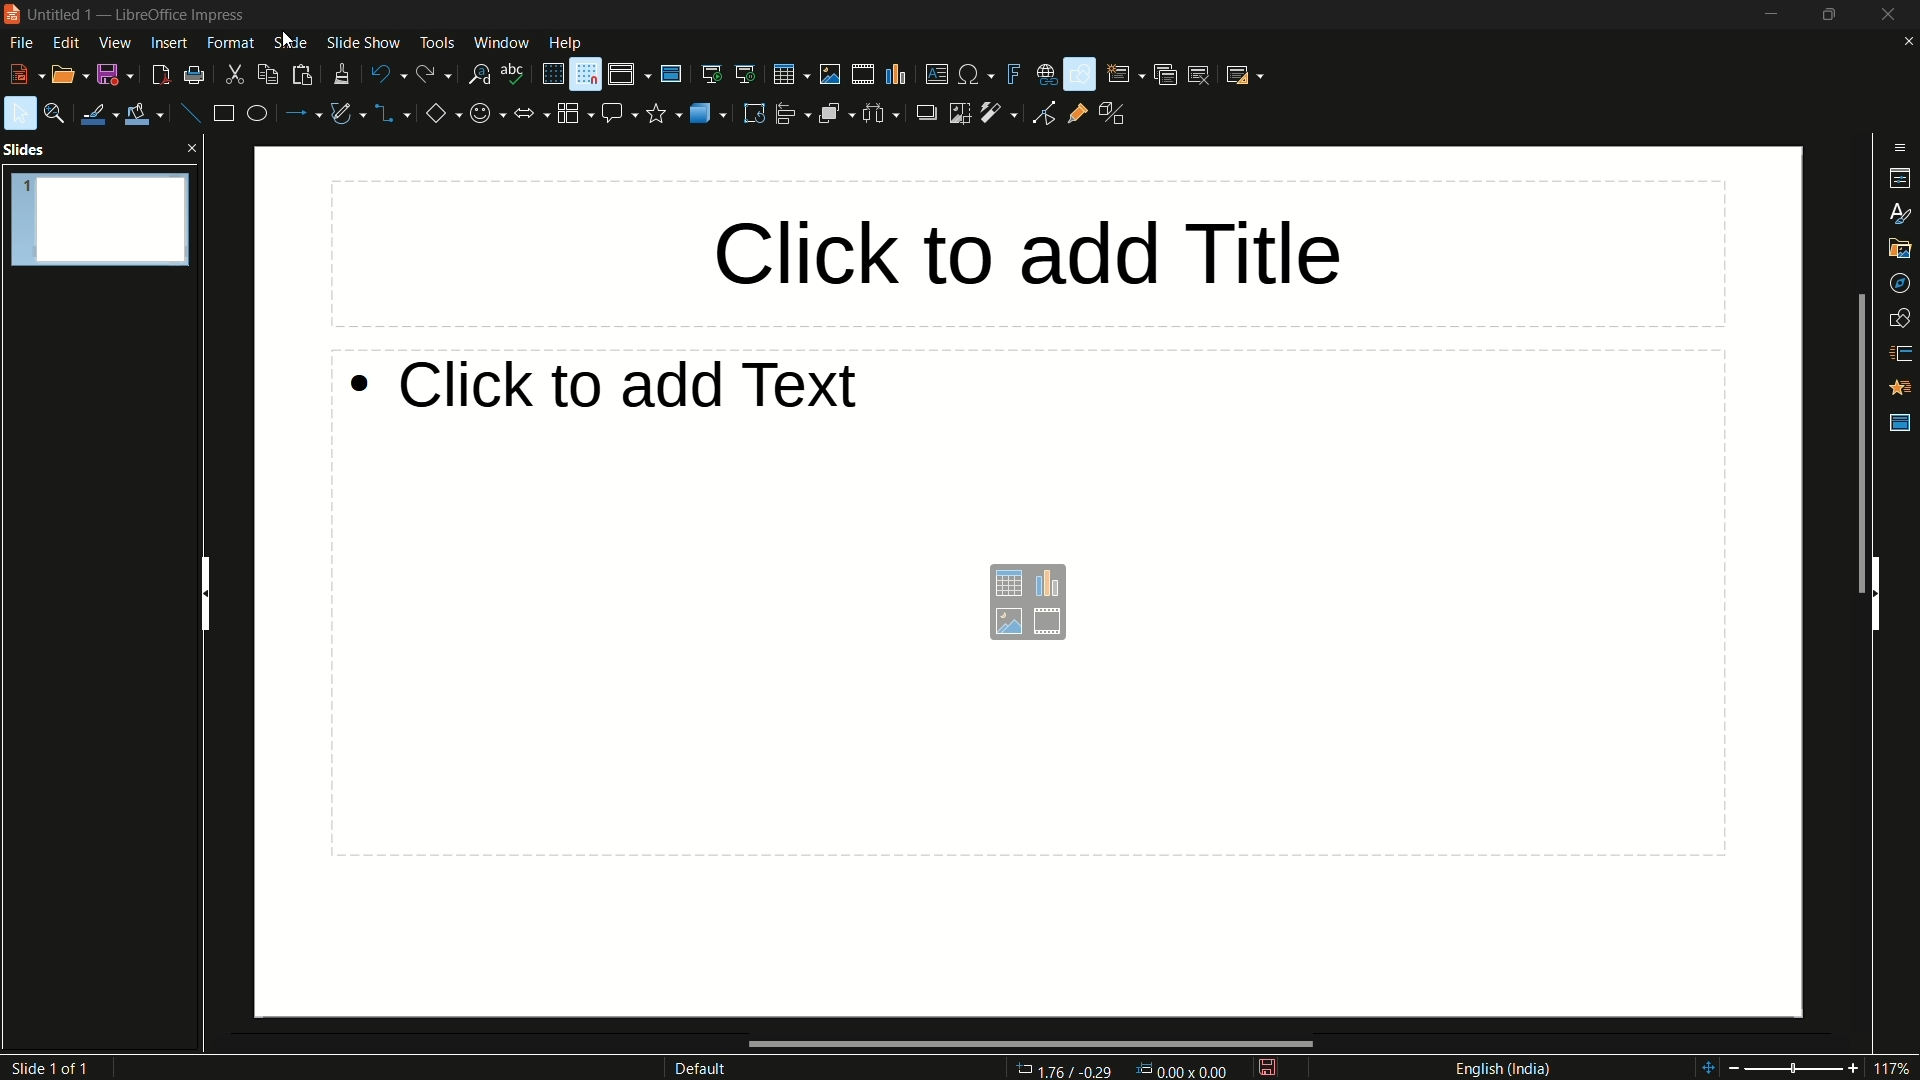 This screenshot has height=1080, width=1920. I want to click on adjustment bar, so click(1795, 1071).